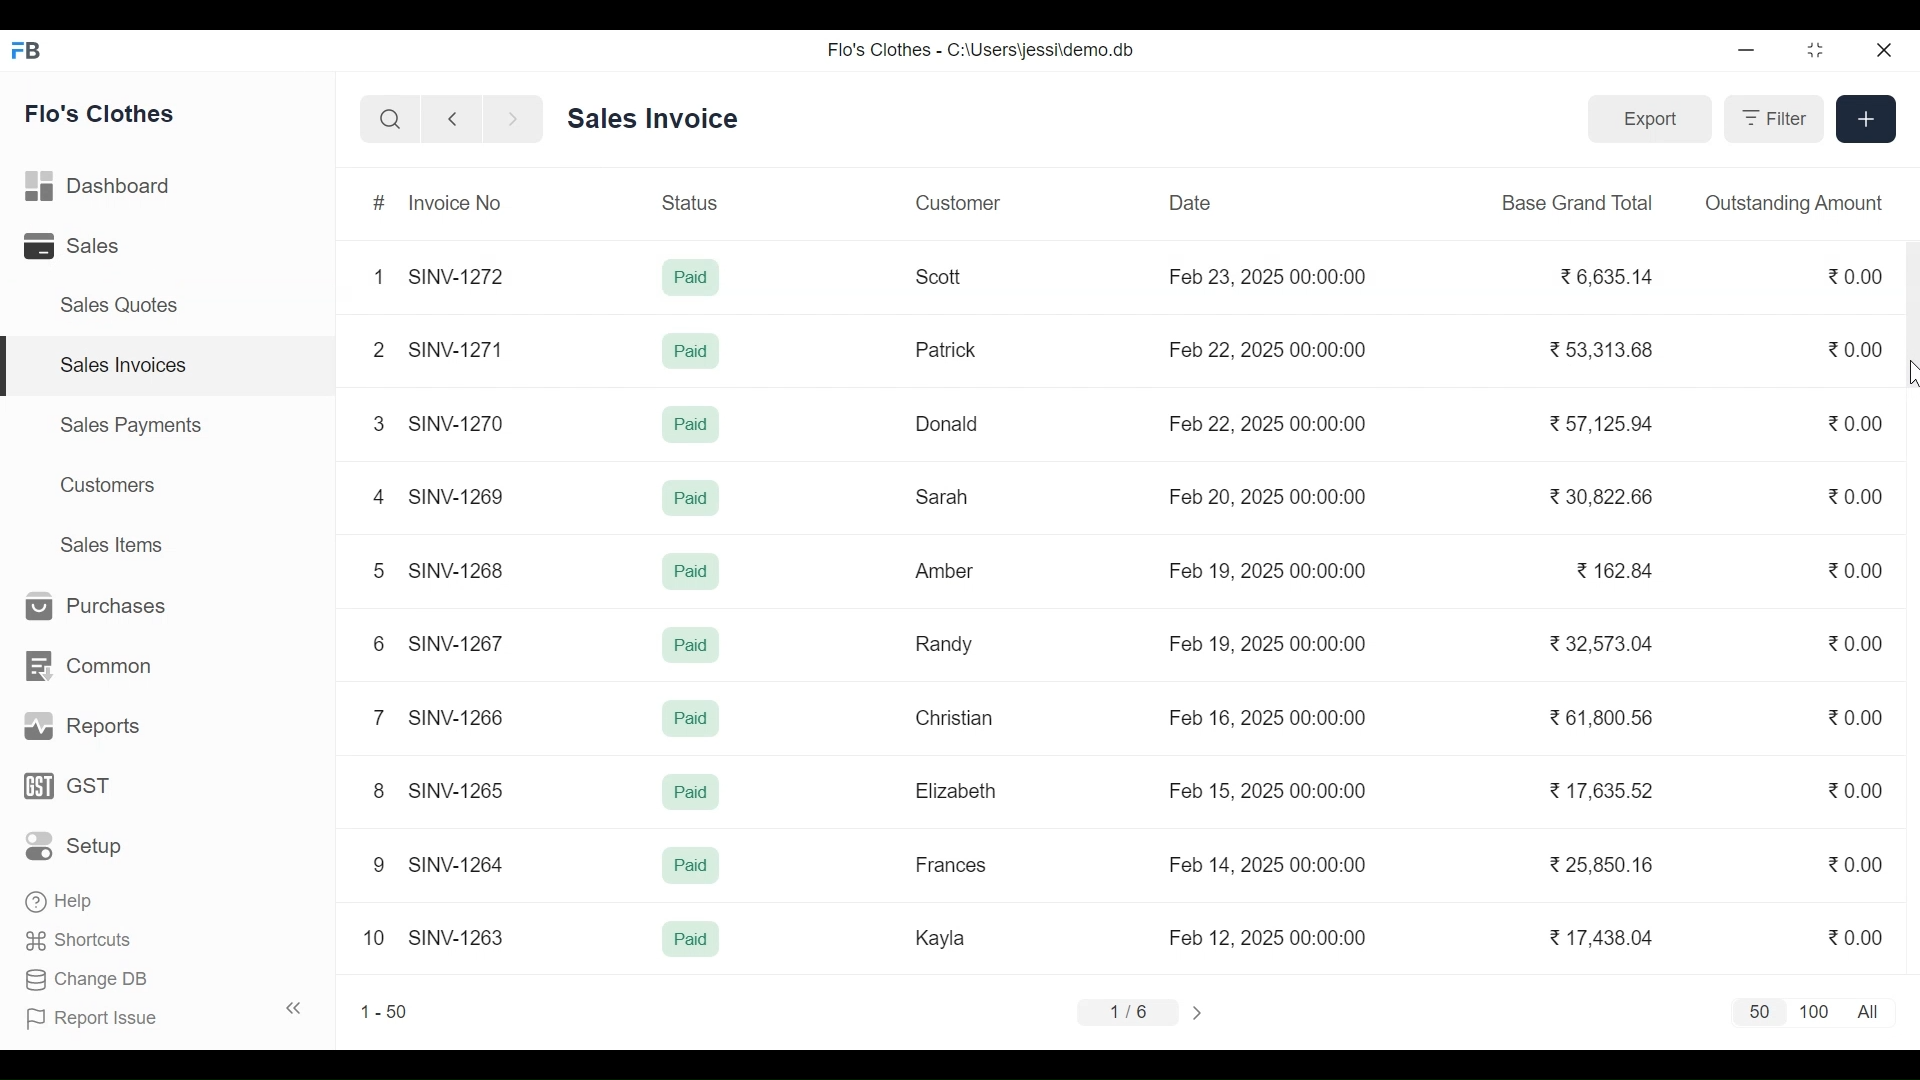 The width and height of the screenshot is (1920, 1080). I want to click on Go Forward, so click(508, 120).